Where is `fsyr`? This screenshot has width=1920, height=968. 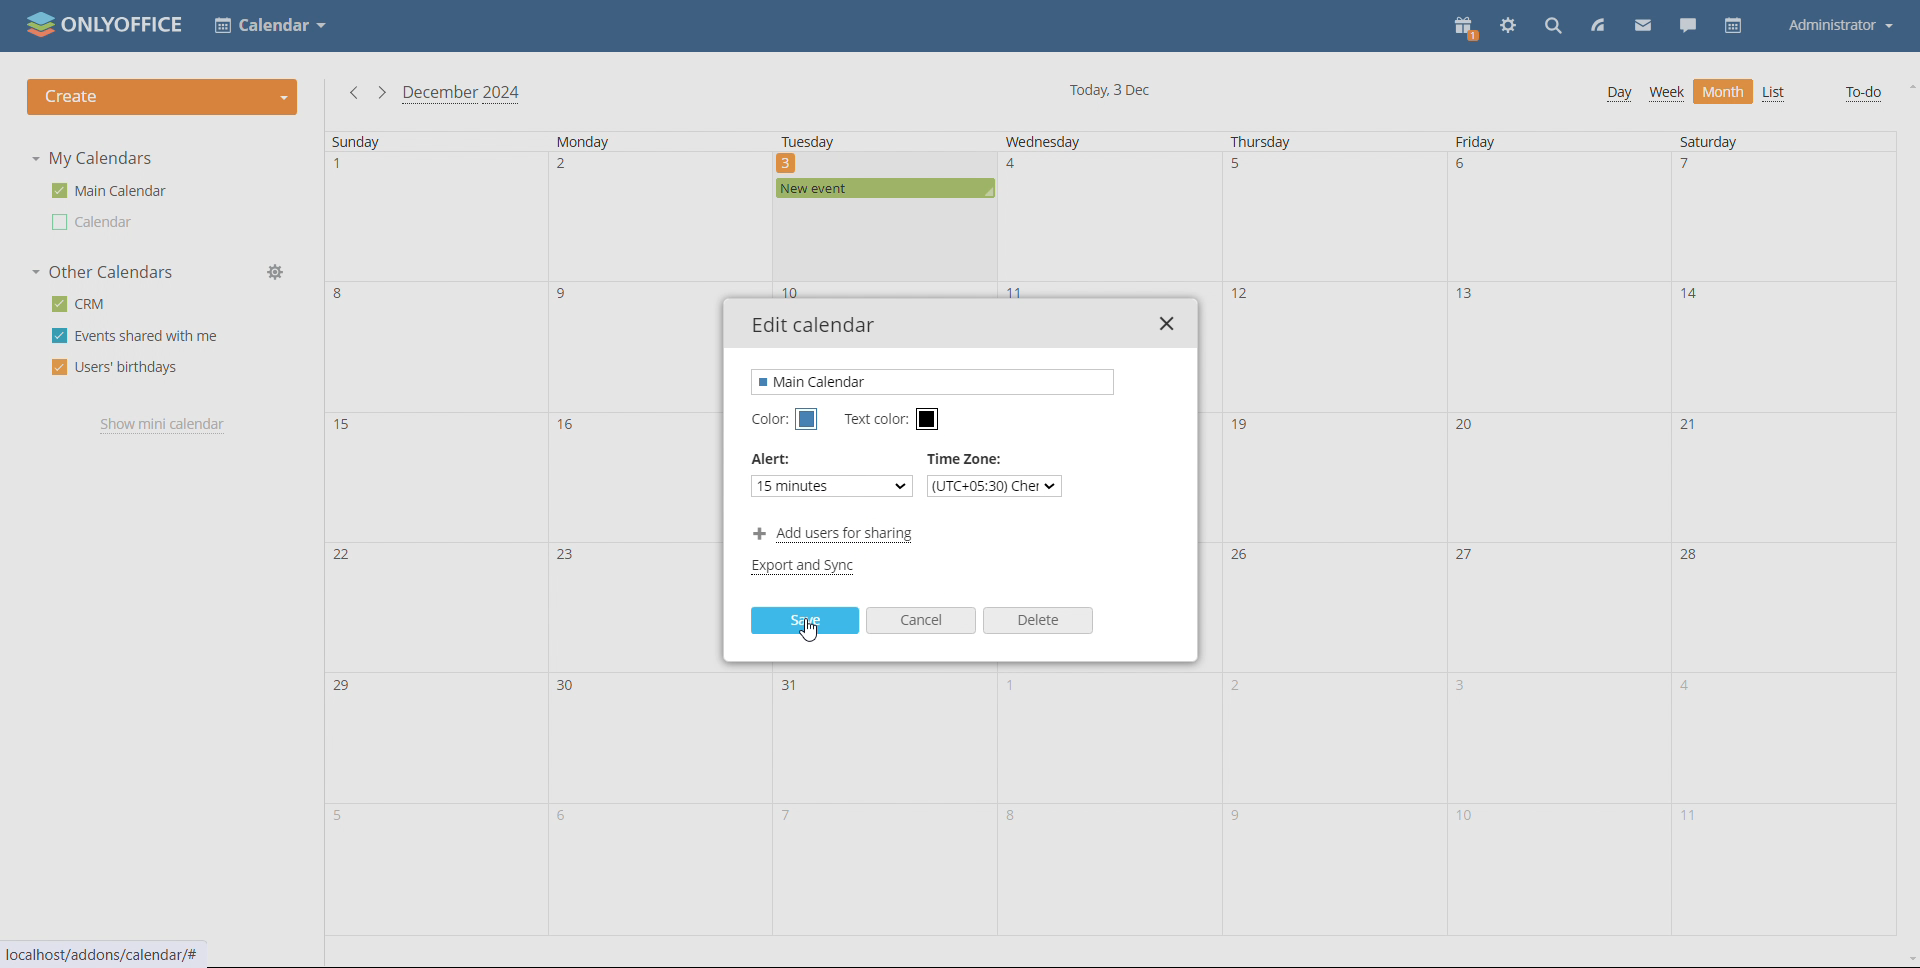
fsyr is located at coordinates (1331, 871).